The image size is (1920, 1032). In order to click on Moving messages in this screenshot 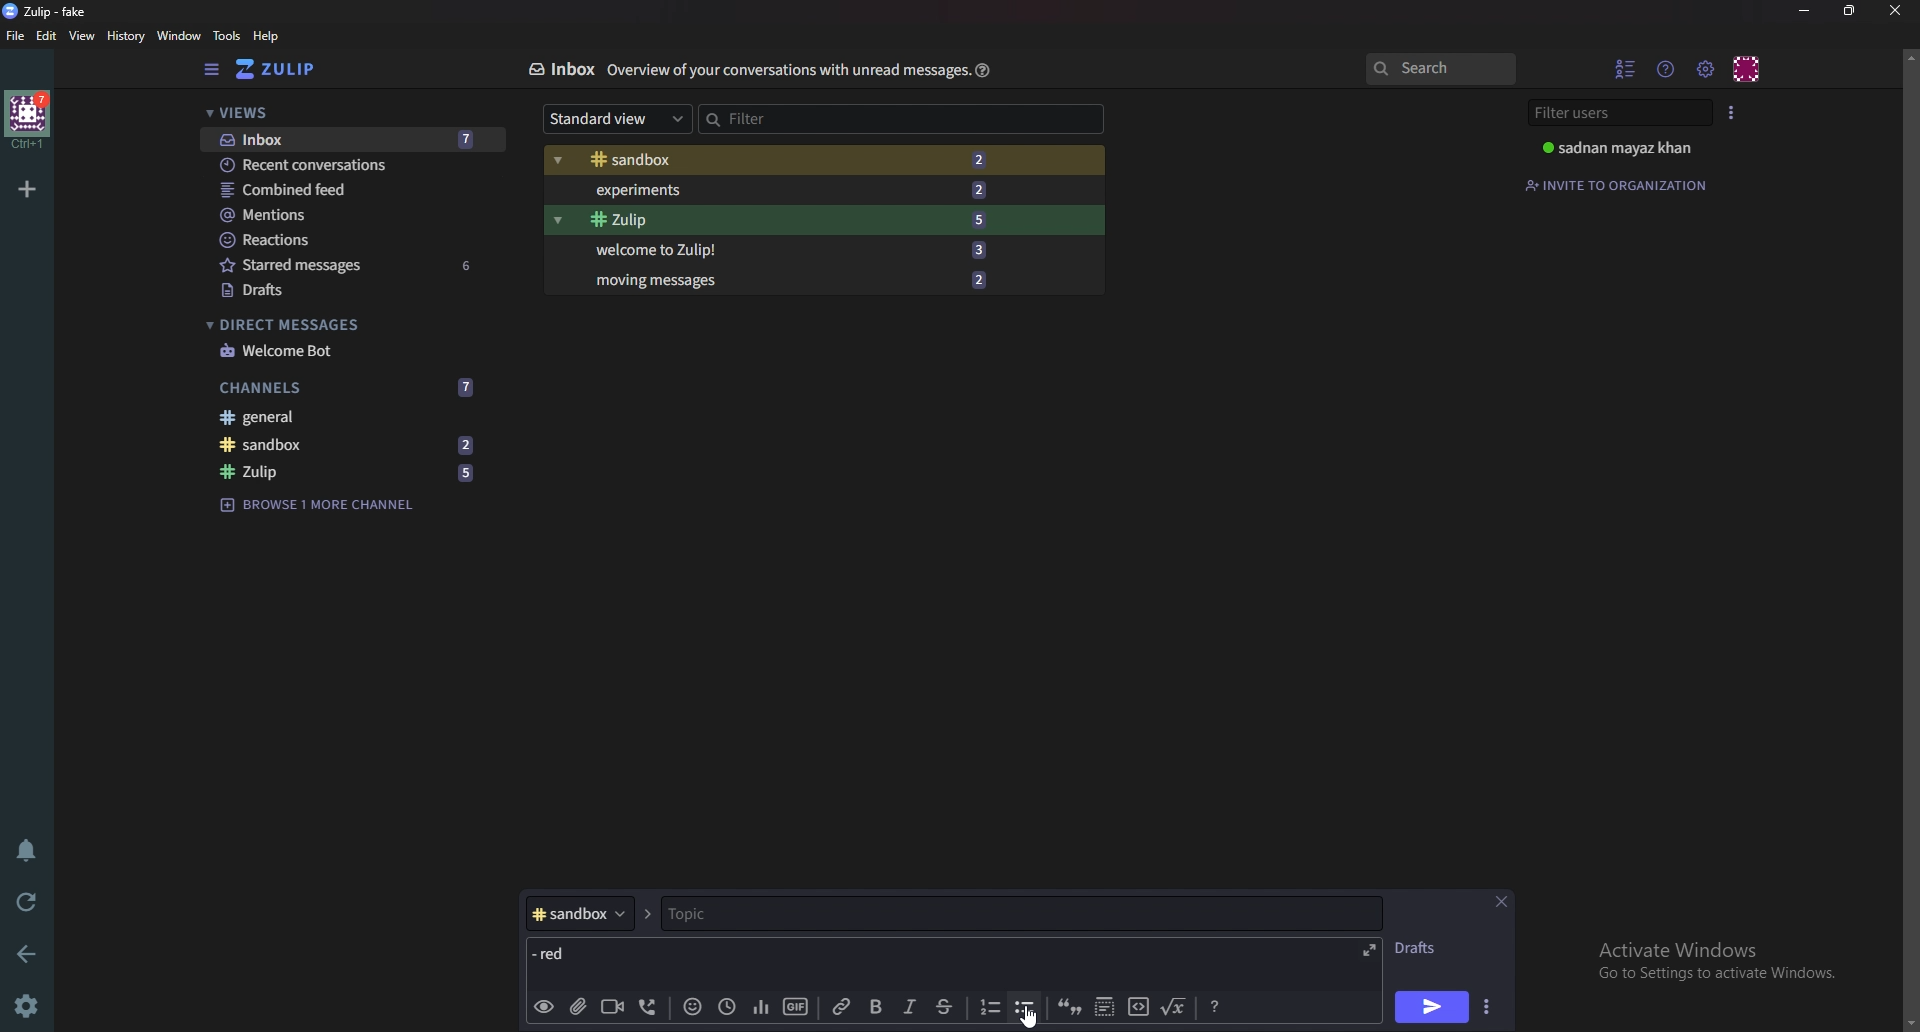, I will do `click(789, 278)`.